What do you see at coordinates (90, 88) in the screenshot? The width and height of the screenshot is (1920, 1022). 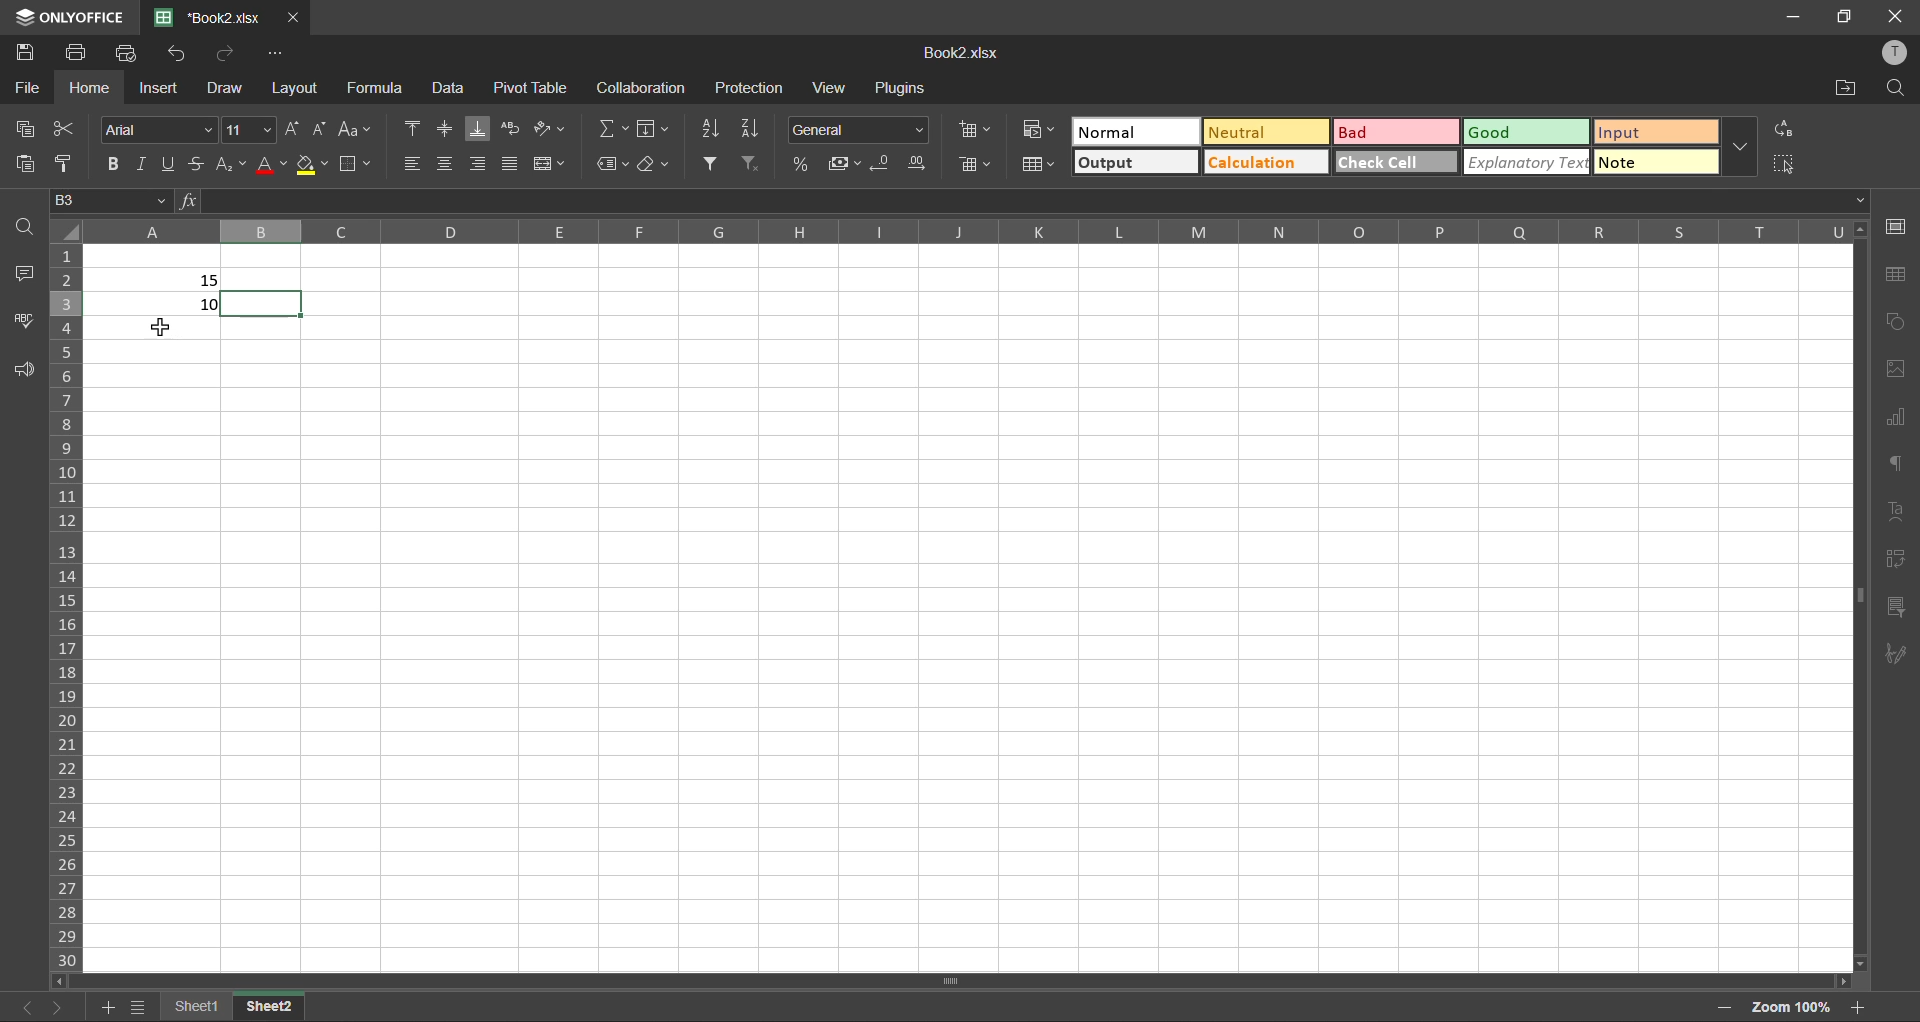 I see `home` at bounding box center [90, 88].